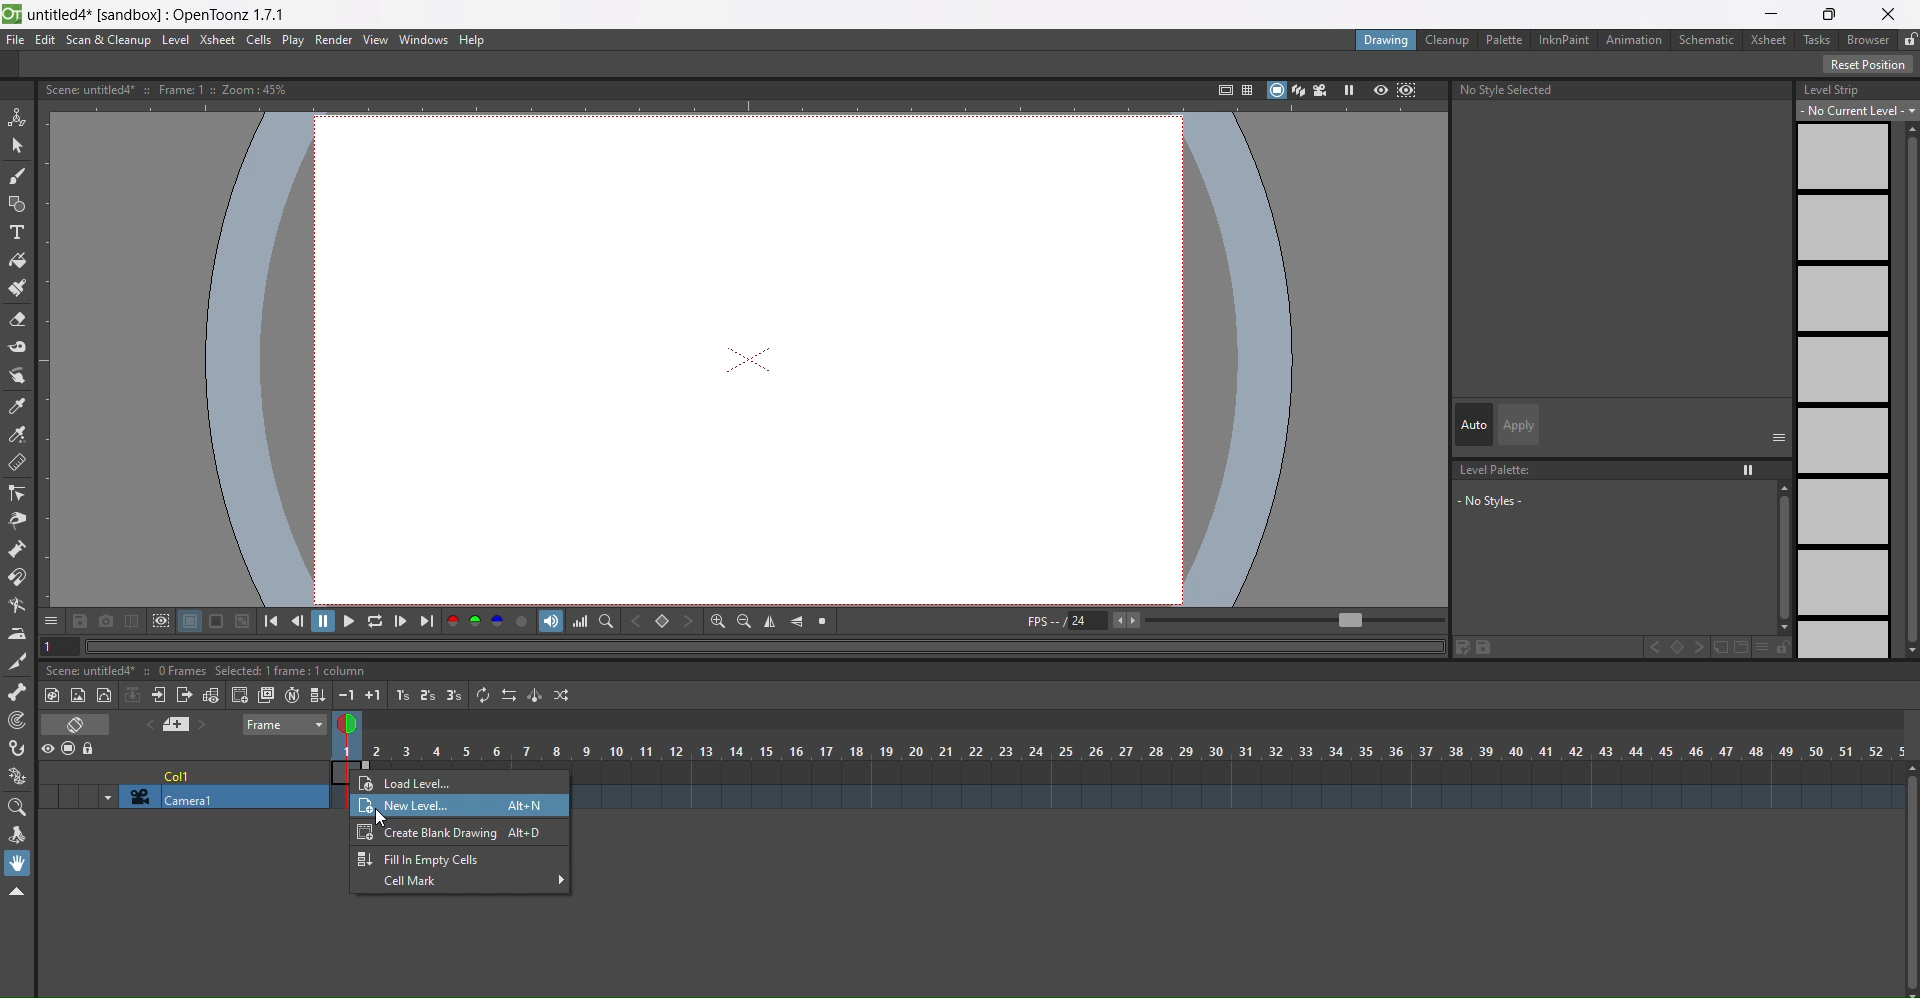 The height and width of the screenshot is (998, 1920). I want to click on sub camera preview, so click(1408, 92).